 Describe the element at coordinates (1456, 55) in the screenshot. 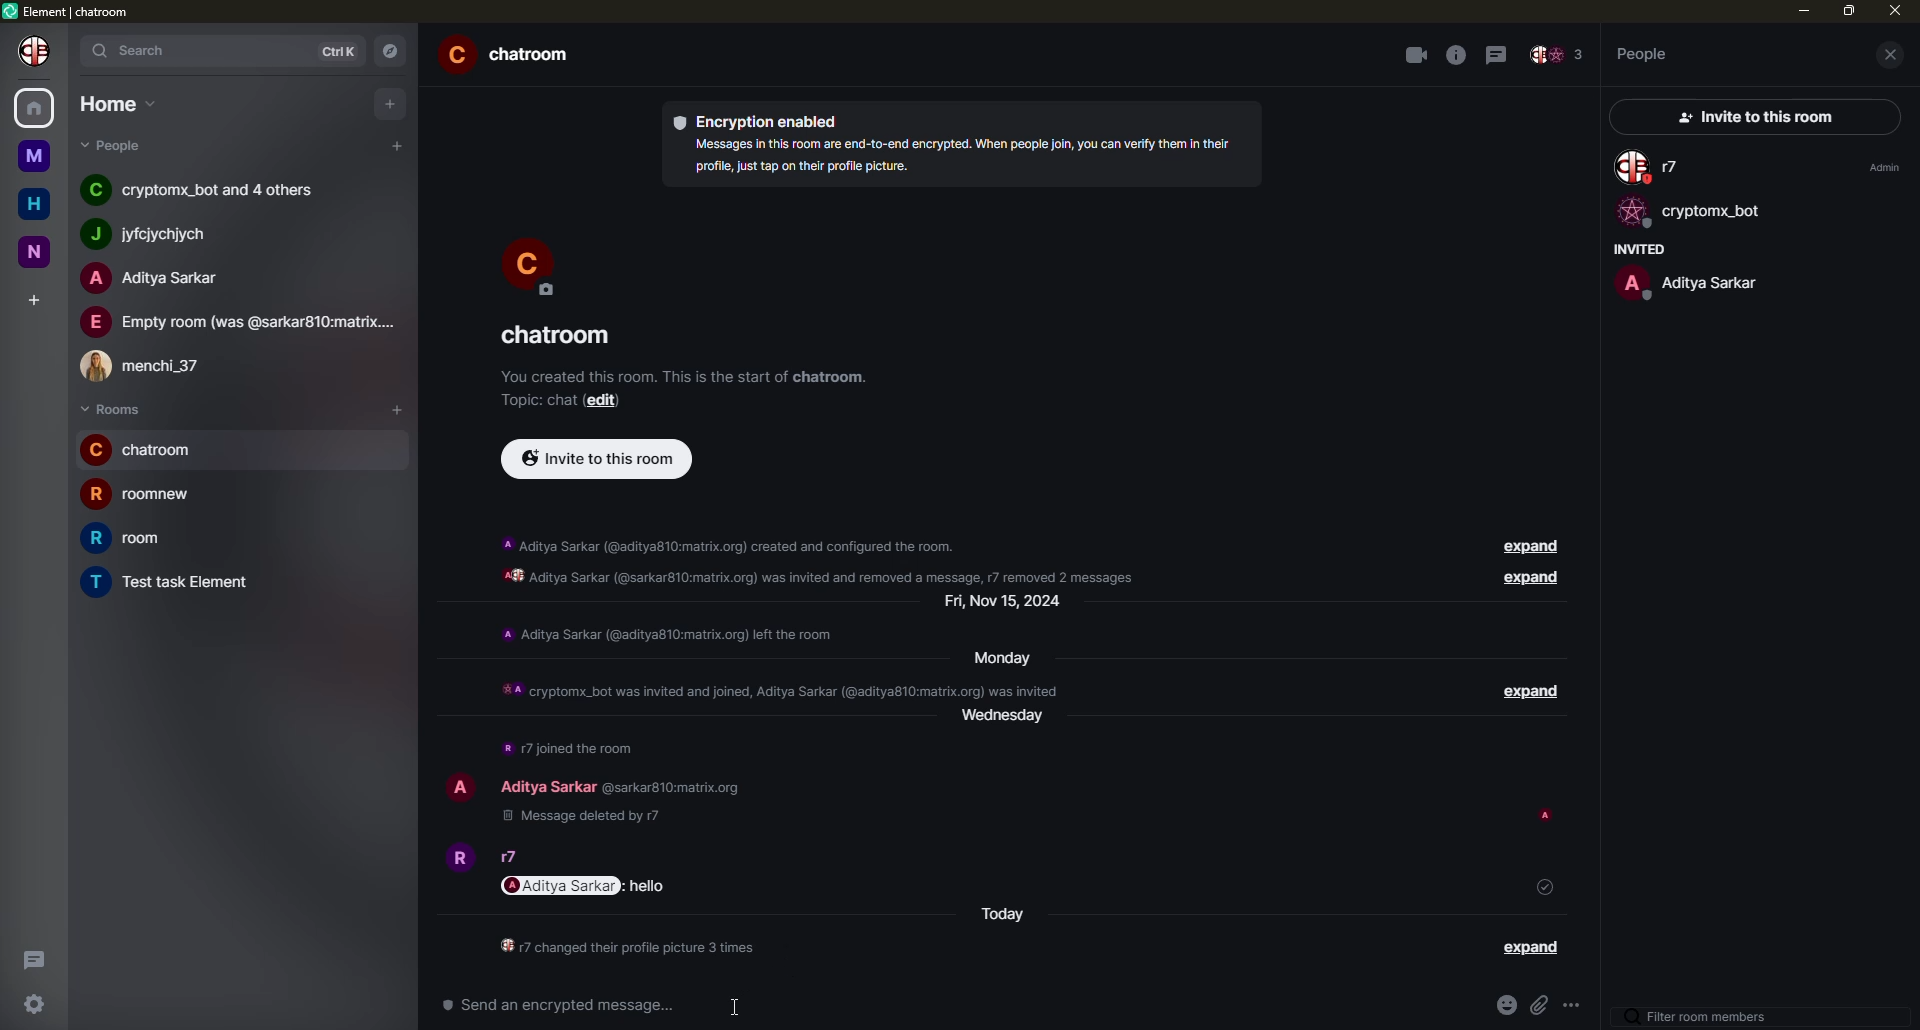

I see `info` at that location.